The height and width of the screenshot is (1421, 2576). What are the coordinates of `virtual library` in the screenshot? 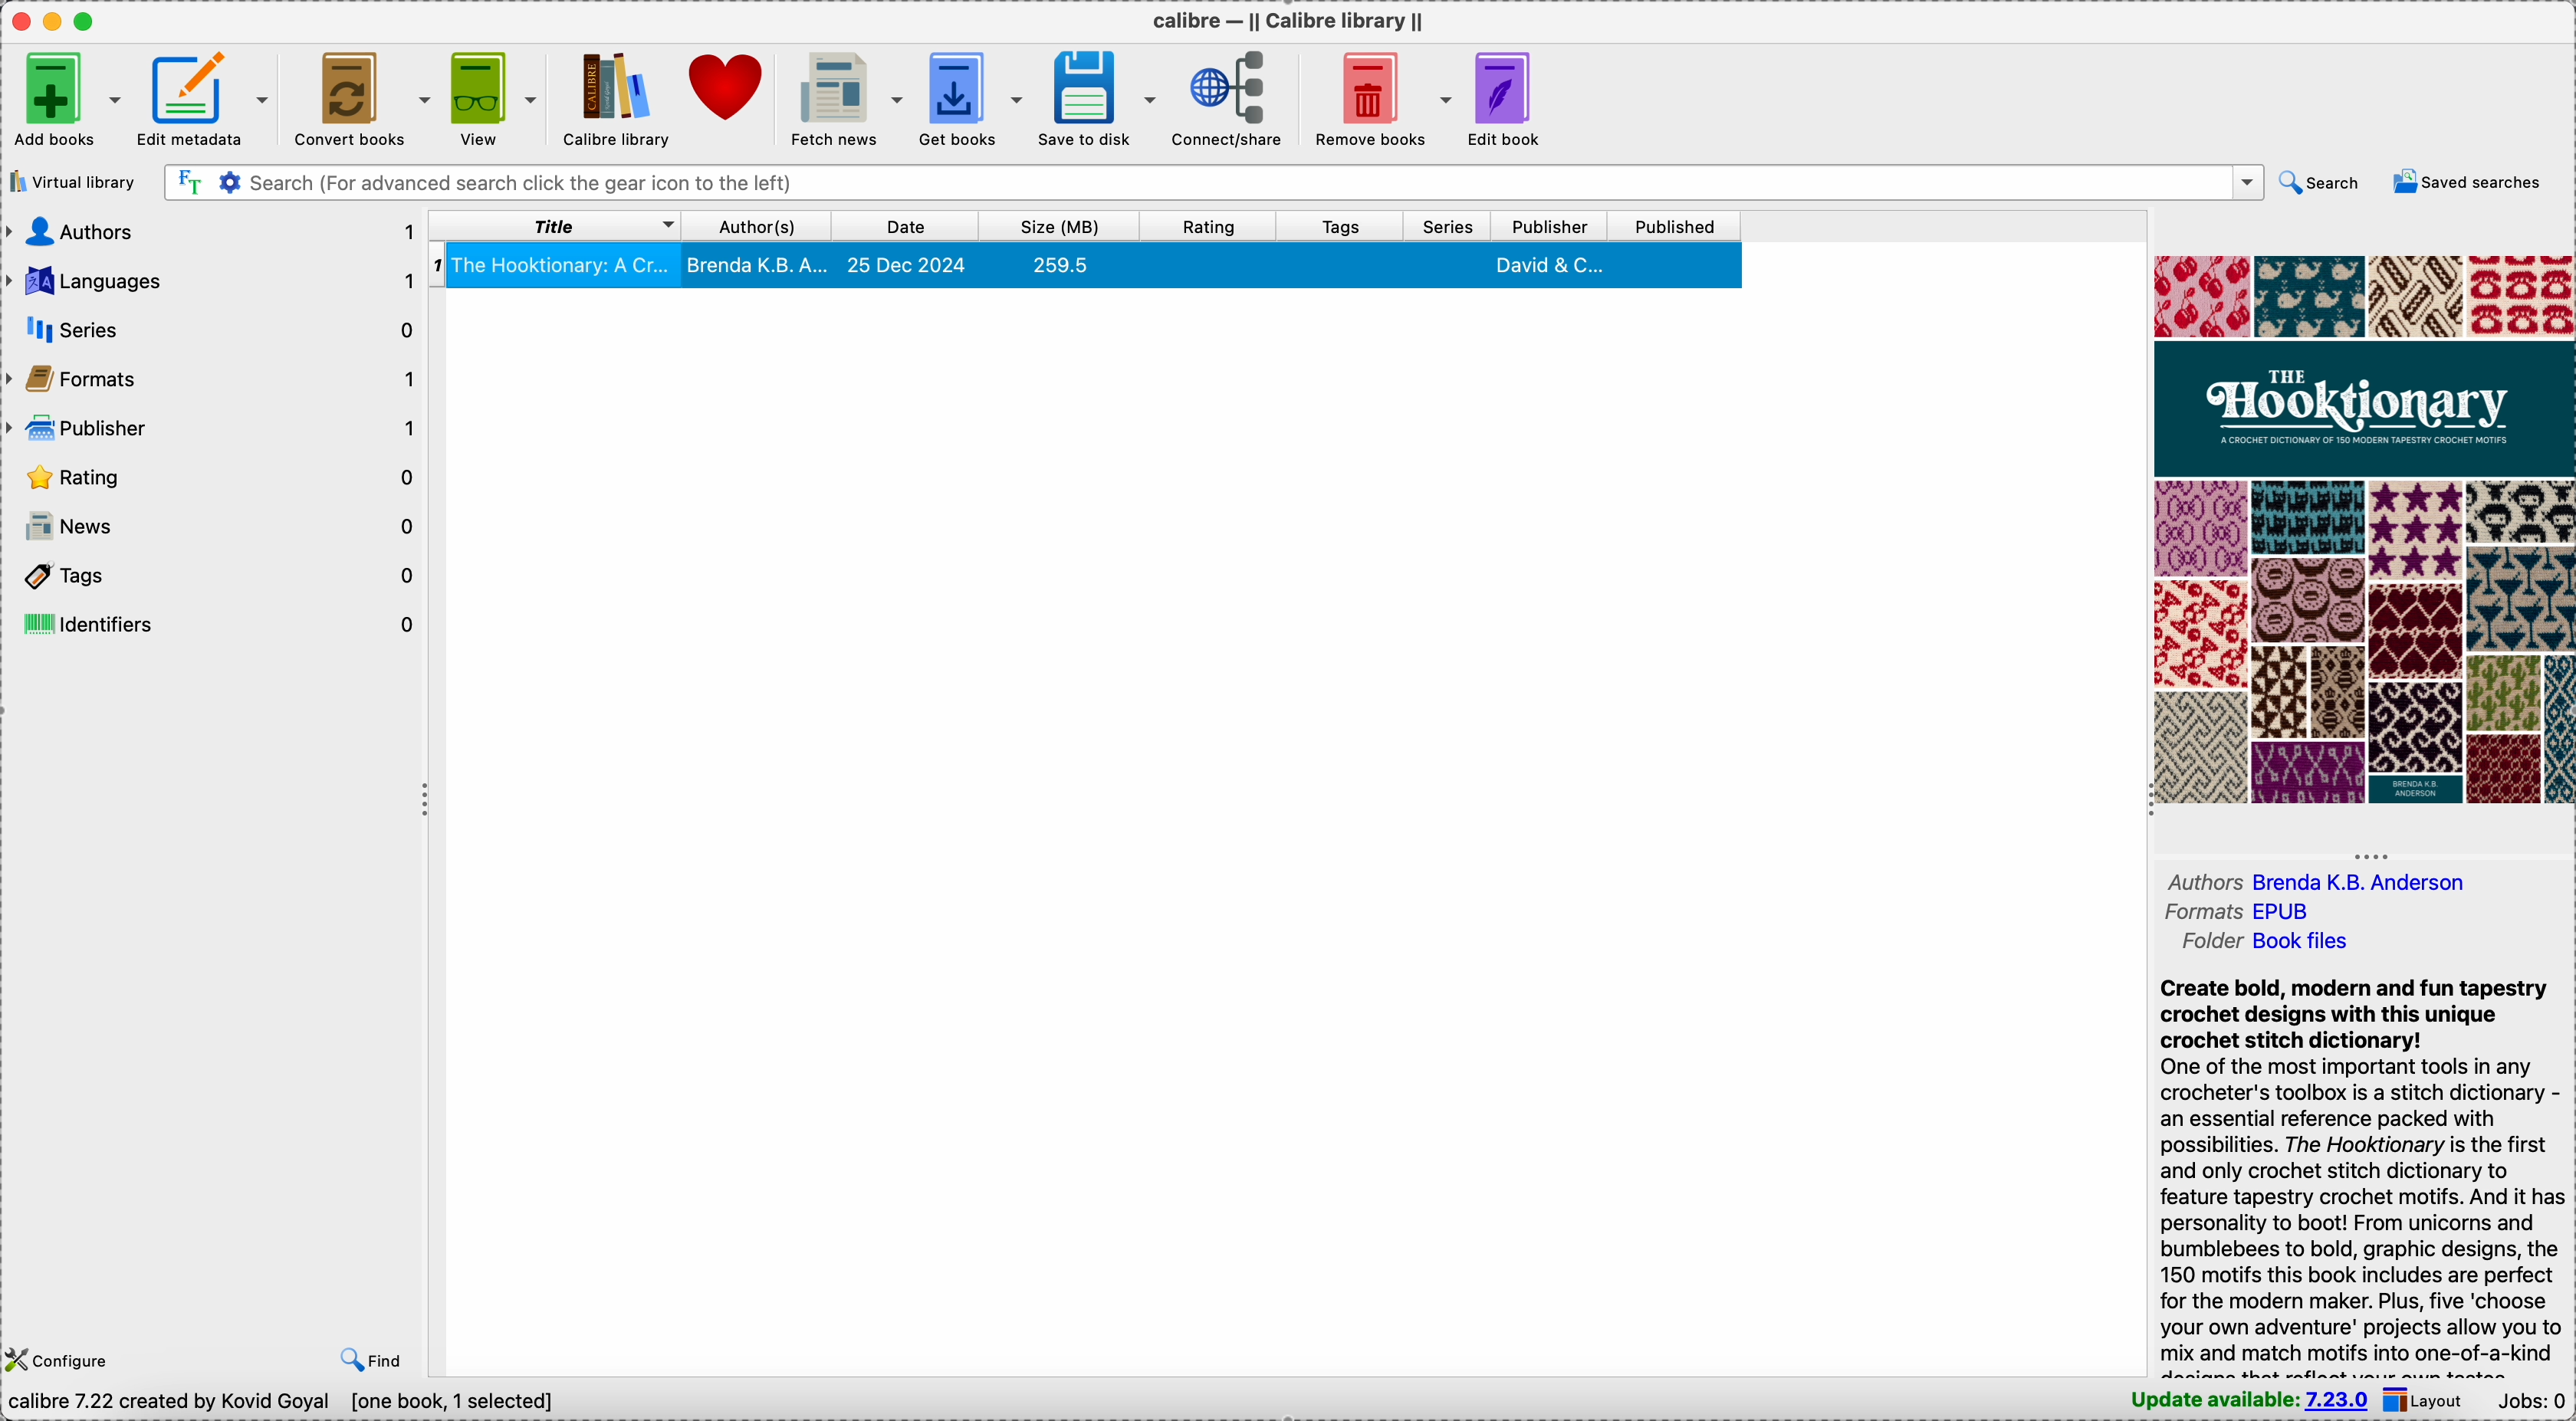 It's located at (72, 183).